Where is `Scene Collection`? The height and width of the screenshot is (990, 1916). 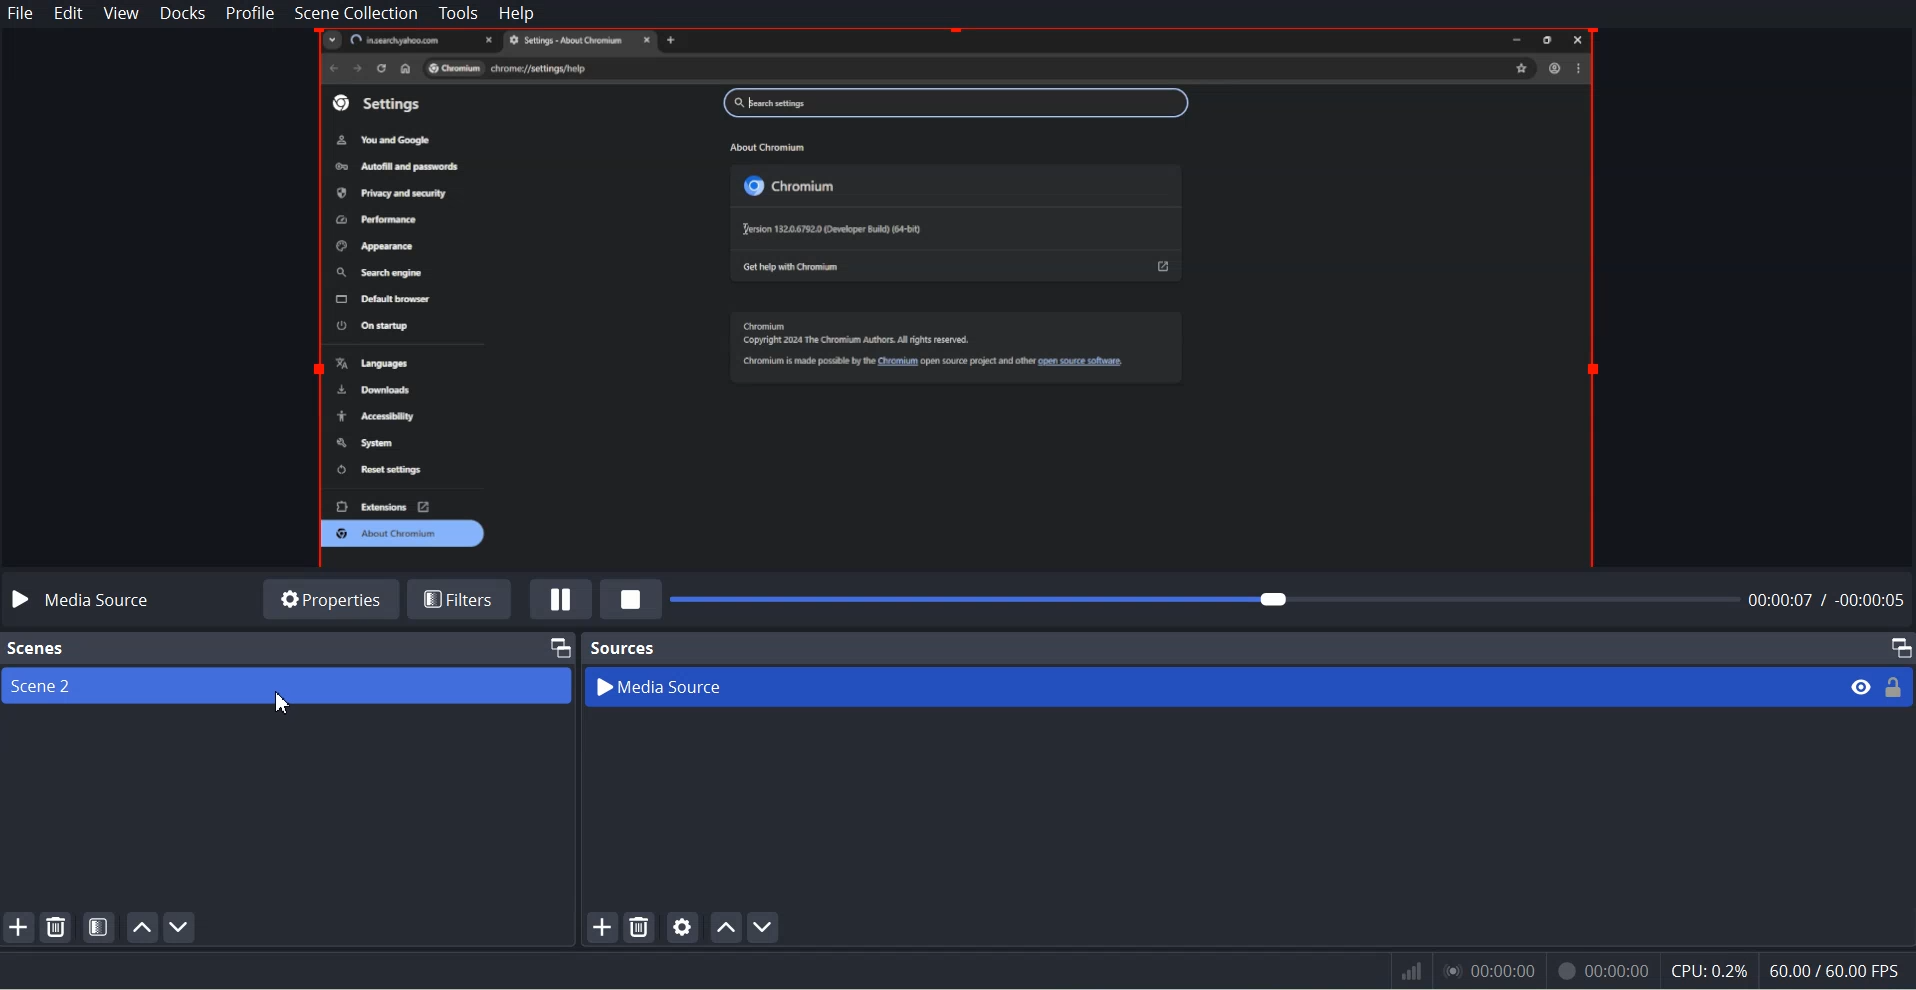 Scene Collection is located at coordinates (355, 13).